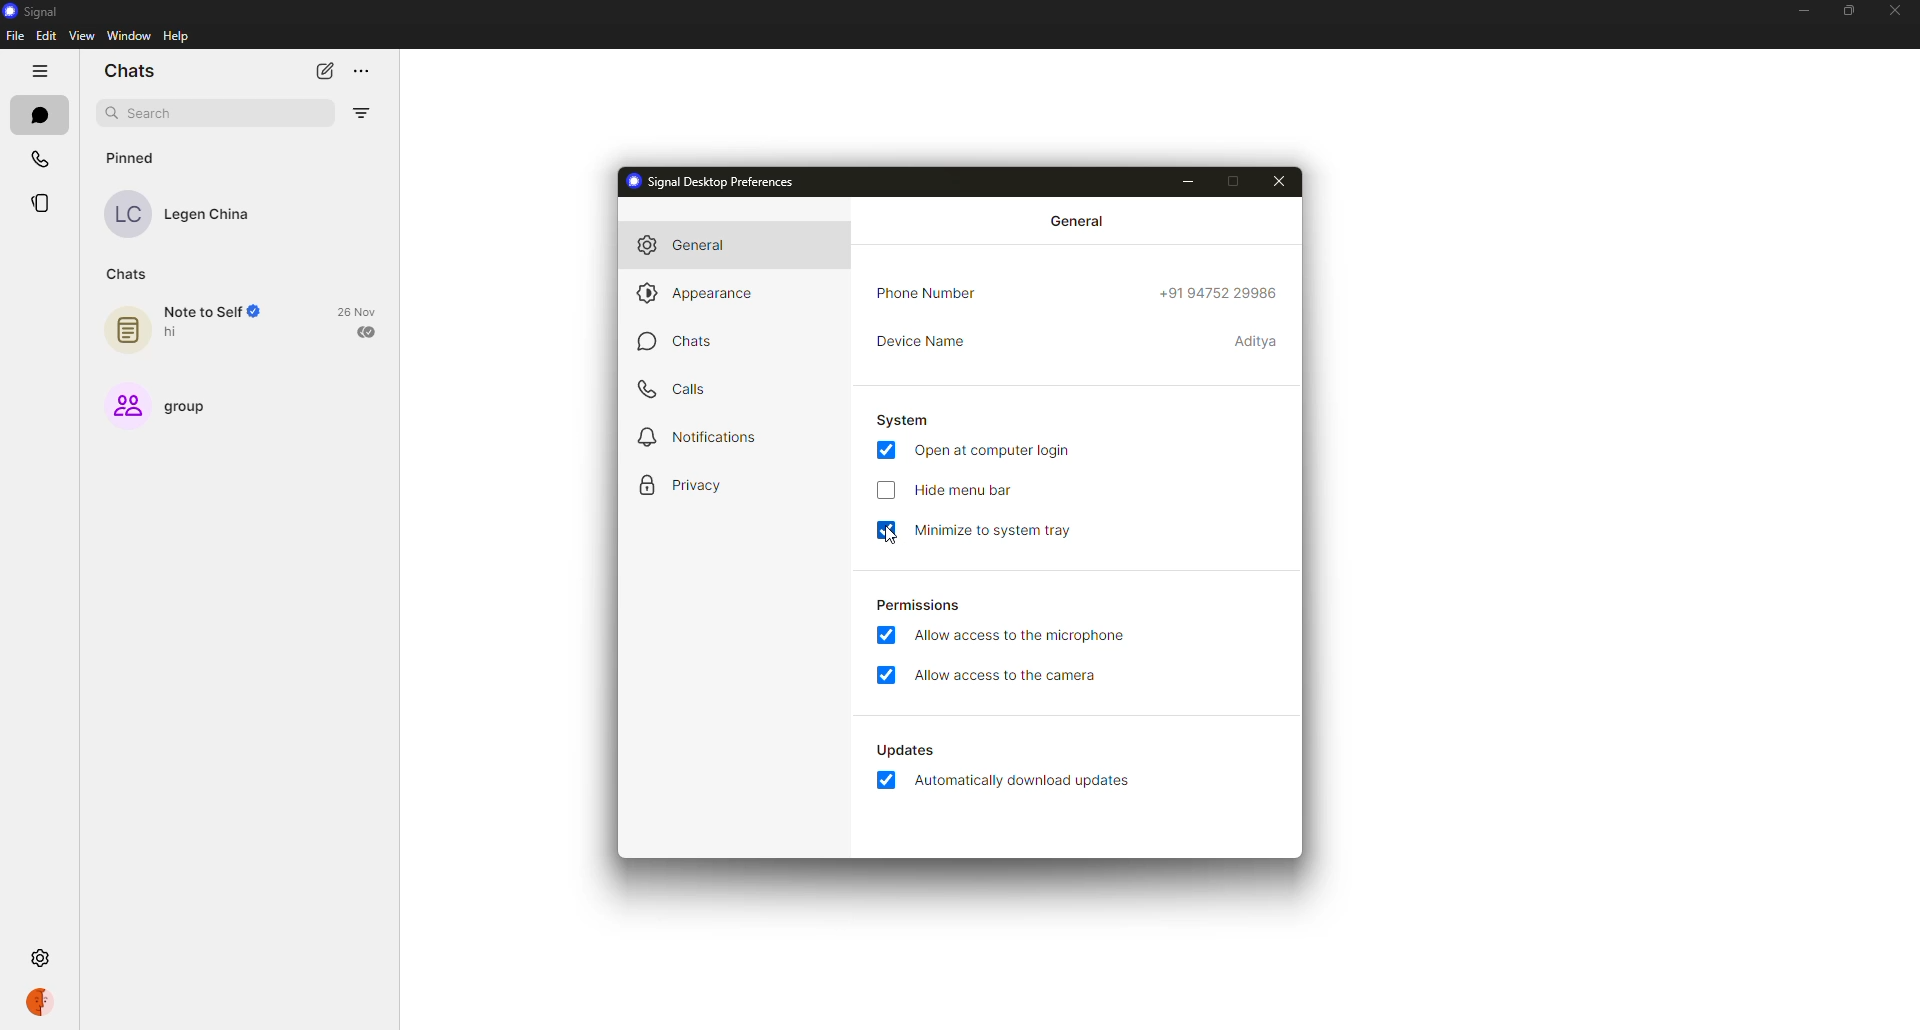 The image size is (1920, 1030). I want to click on calls, so click(670, 391).